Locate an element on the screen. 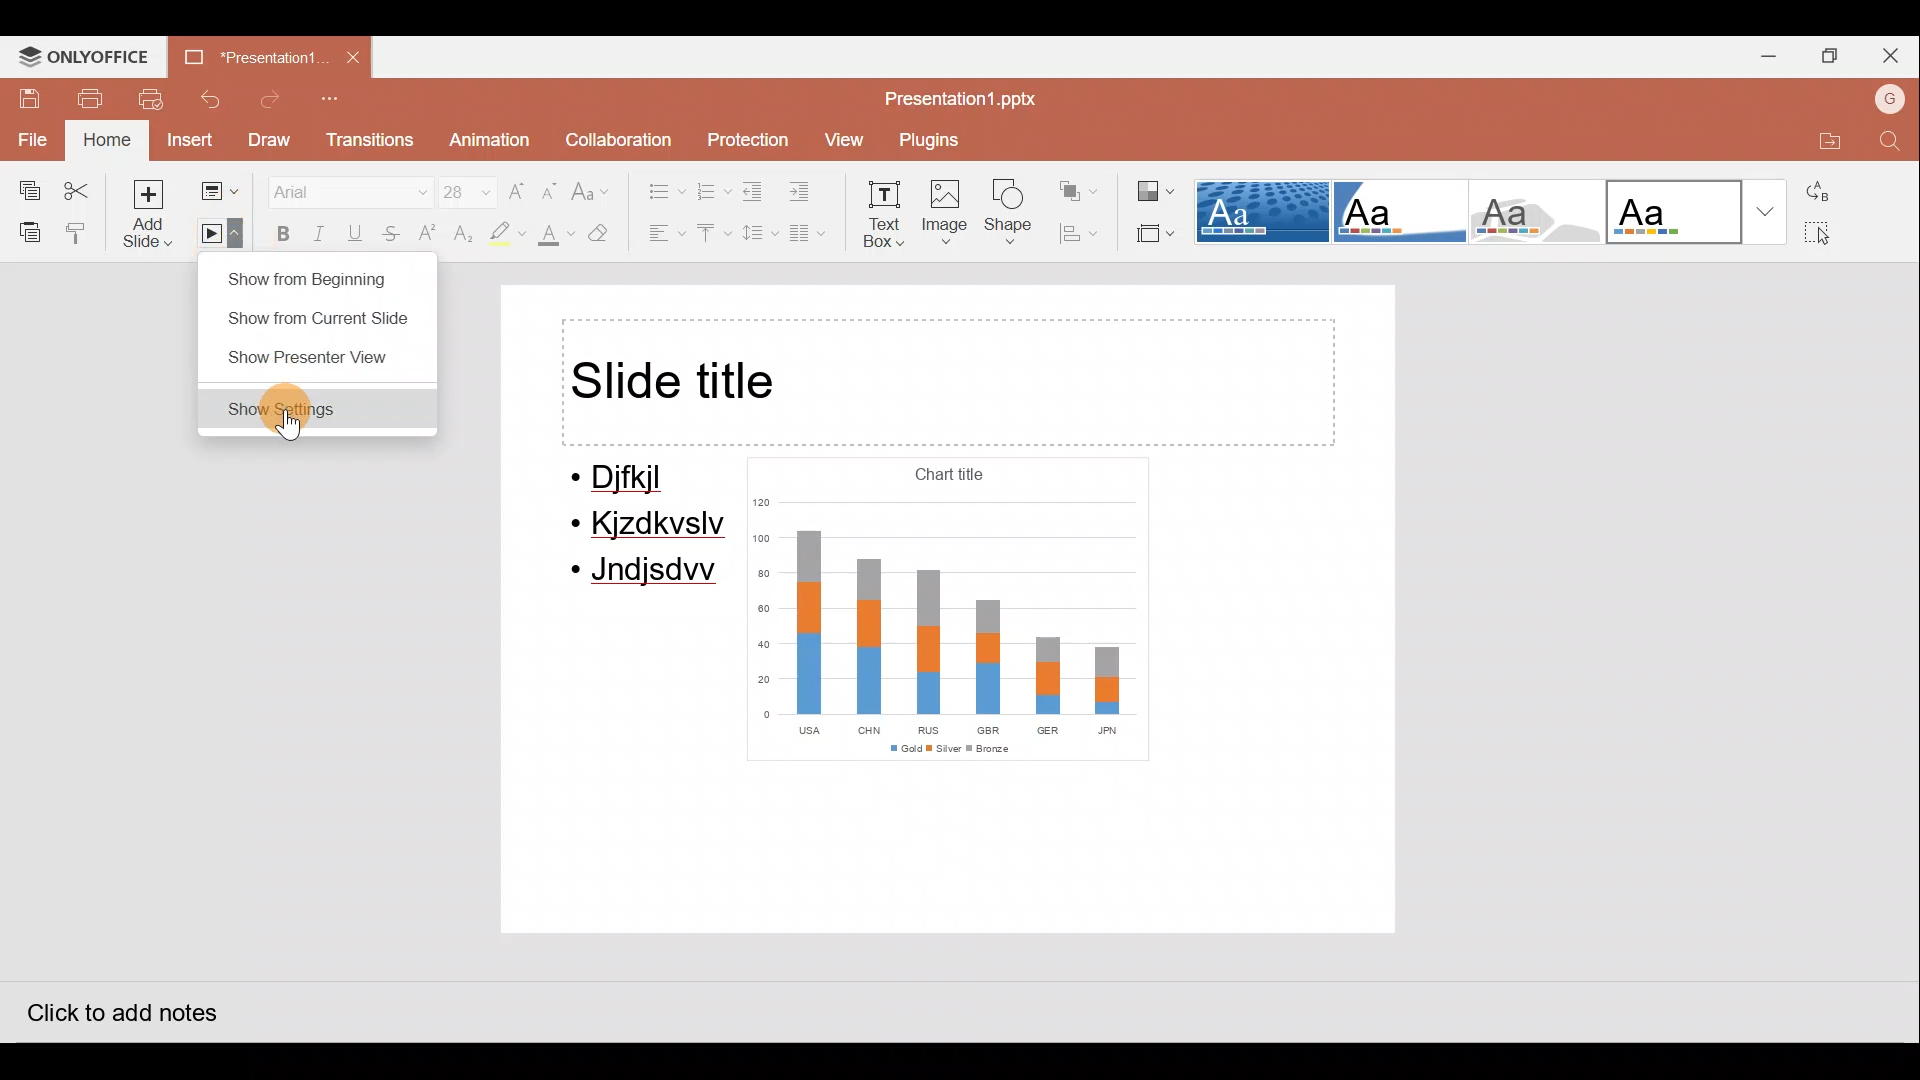  Decrease indent is located at coordinates (752, 191).